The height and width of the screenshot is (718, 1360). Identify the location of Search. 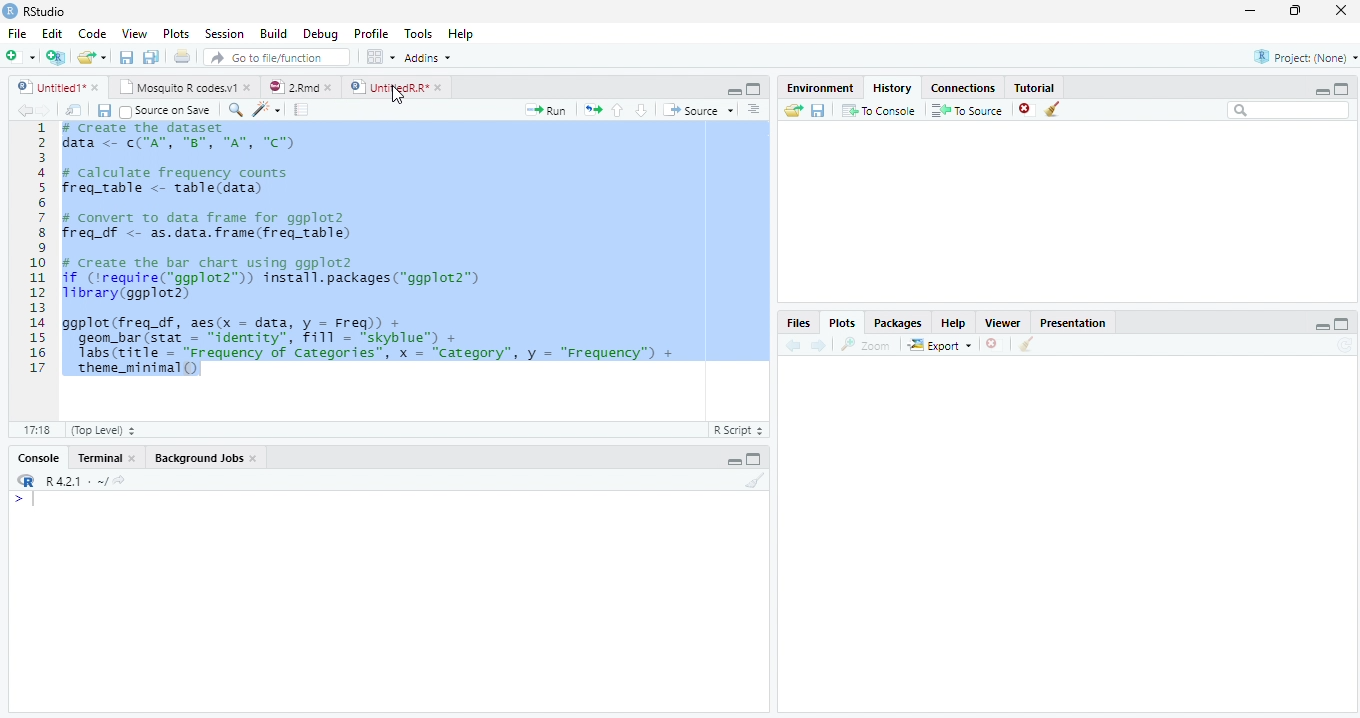
(1289, 113).